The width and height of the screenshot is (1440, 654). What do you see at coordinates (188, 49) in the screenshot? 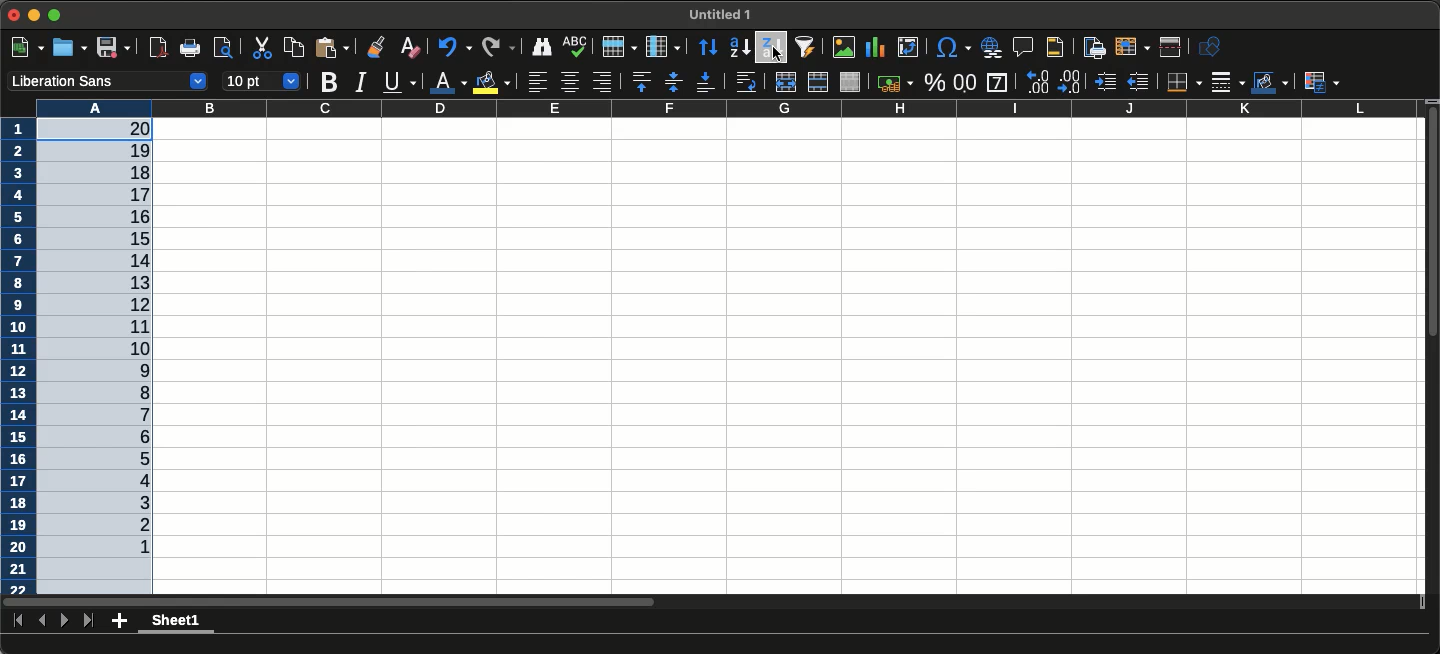
I see `Print` at bounding box center [188, 49].